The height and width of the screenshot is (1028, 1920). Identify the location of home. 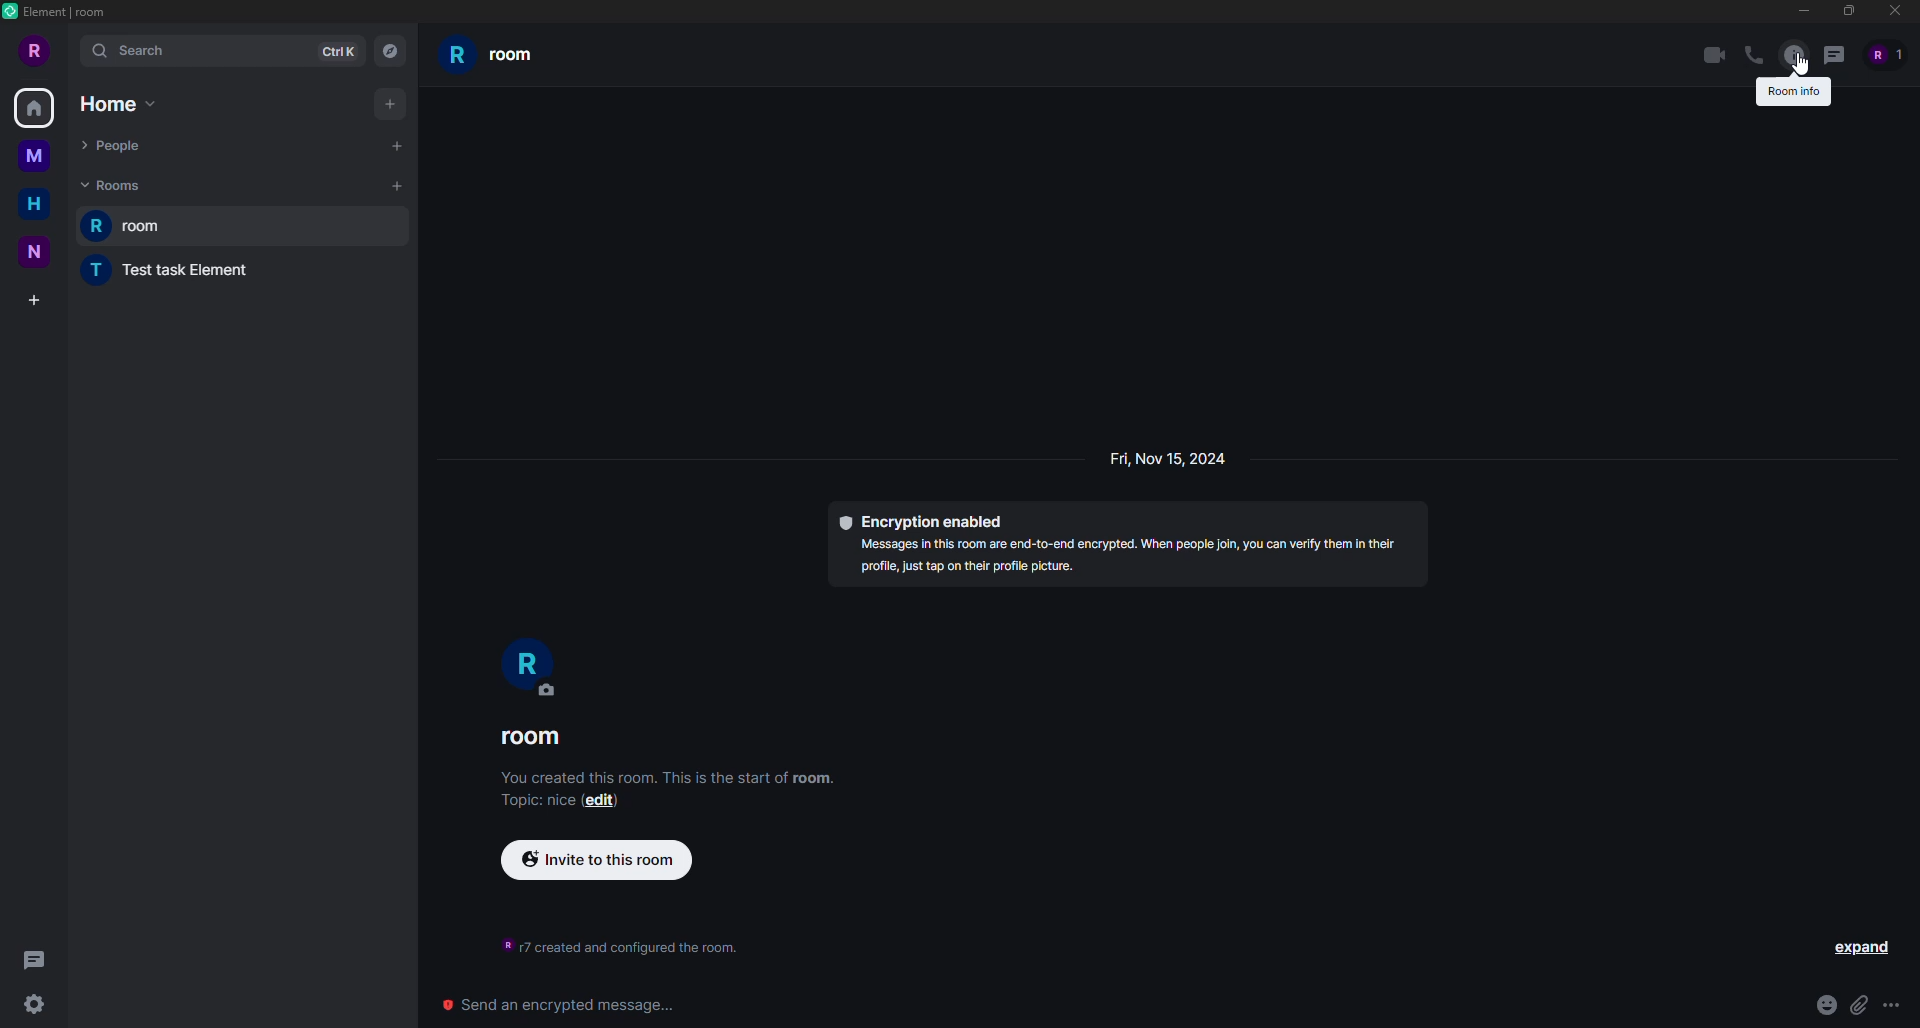
(118, 105).